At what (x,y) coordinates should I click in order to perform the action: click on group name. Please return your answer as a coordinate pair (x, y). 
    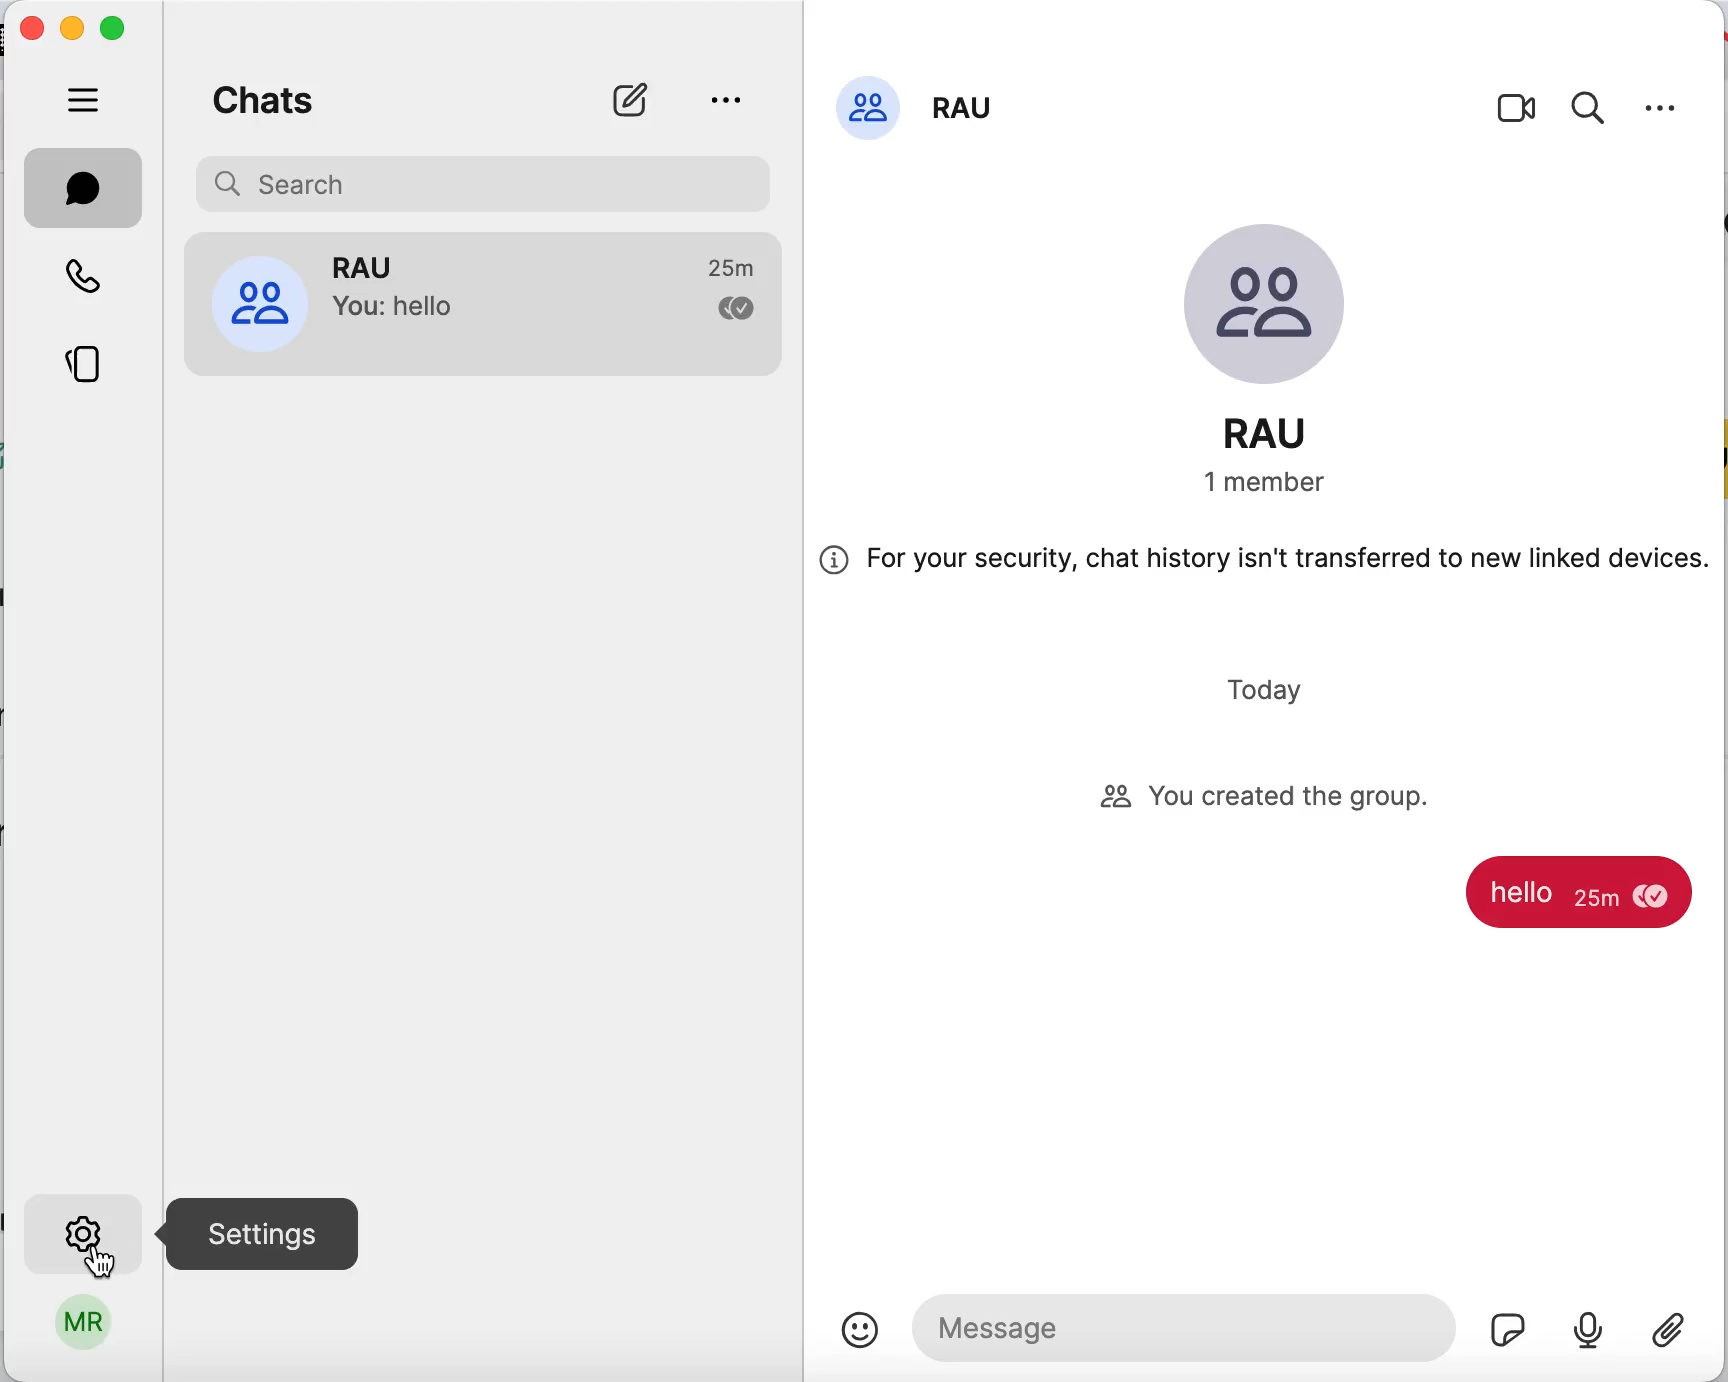
    Looking at the image, I should click on (950, 110).